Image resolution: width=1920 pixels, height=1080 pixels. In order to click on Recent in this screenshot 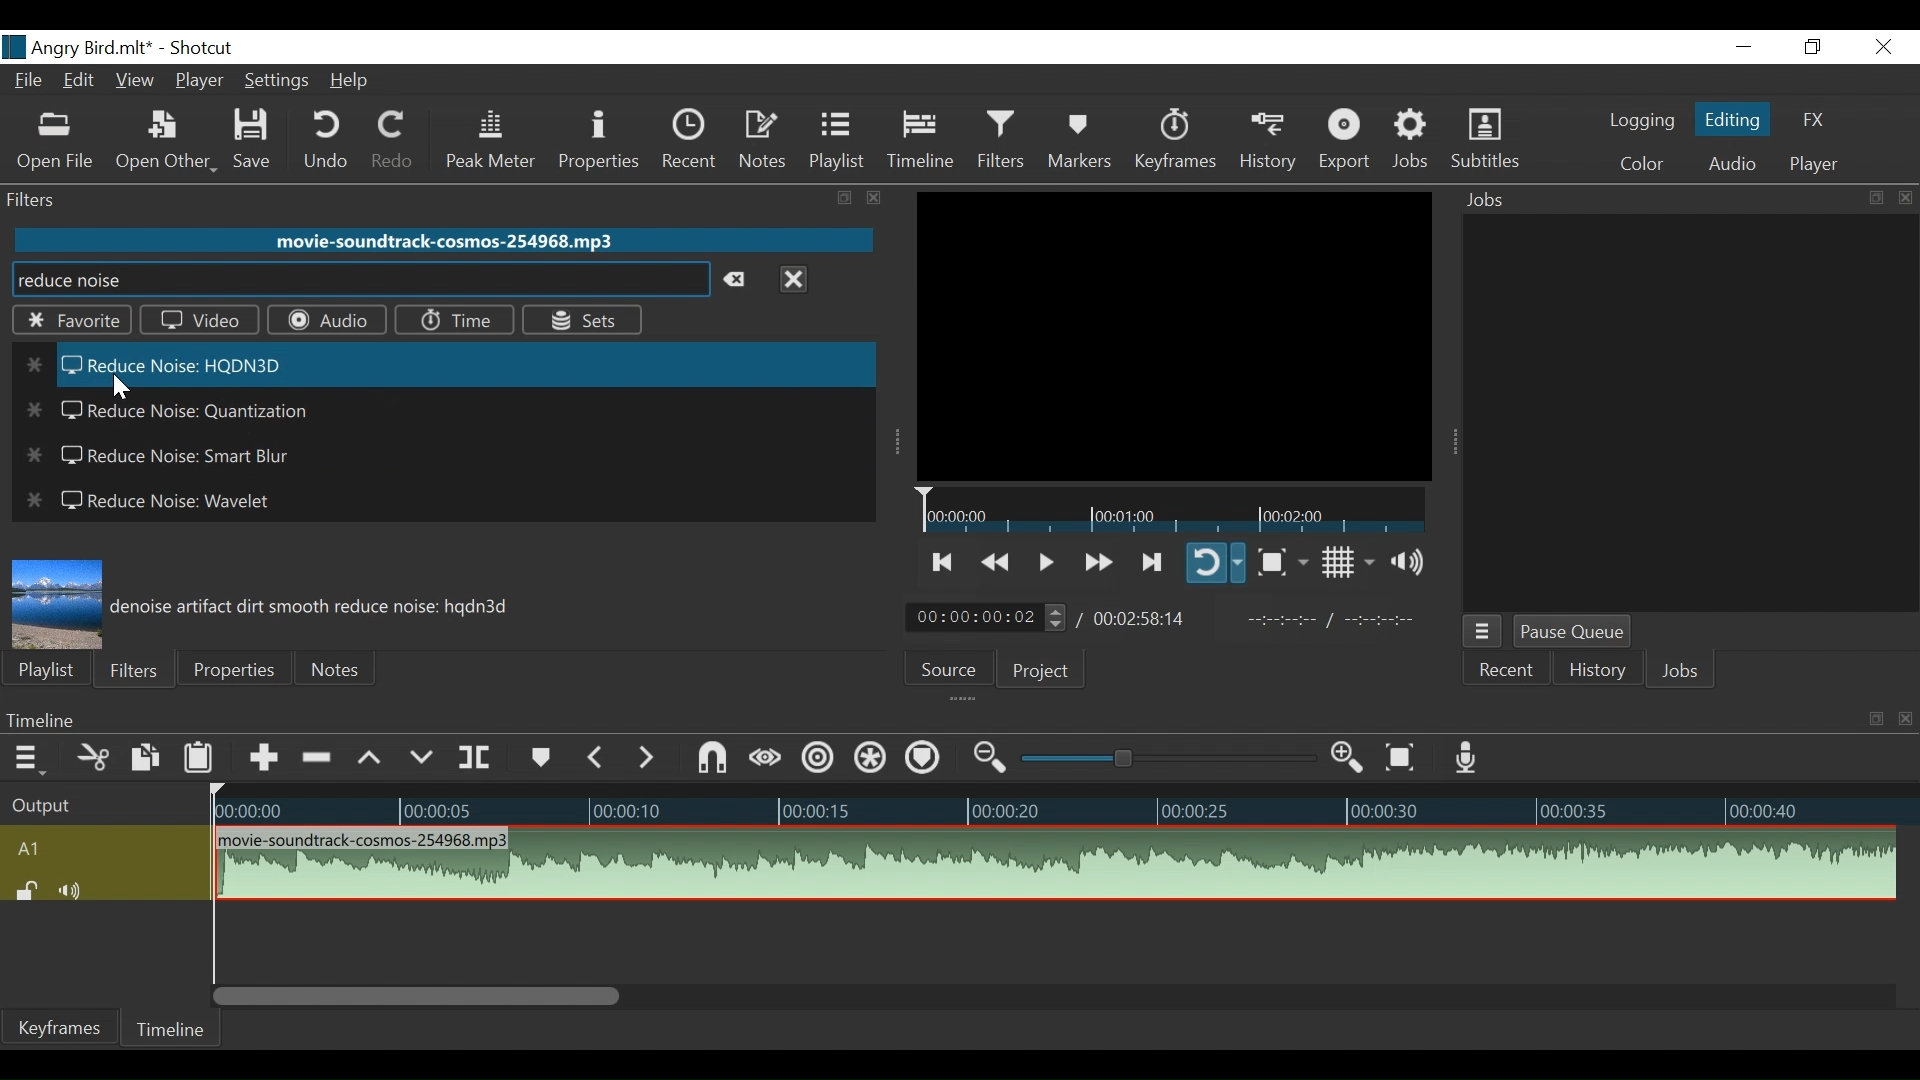, I will do `click(692, 138)`.